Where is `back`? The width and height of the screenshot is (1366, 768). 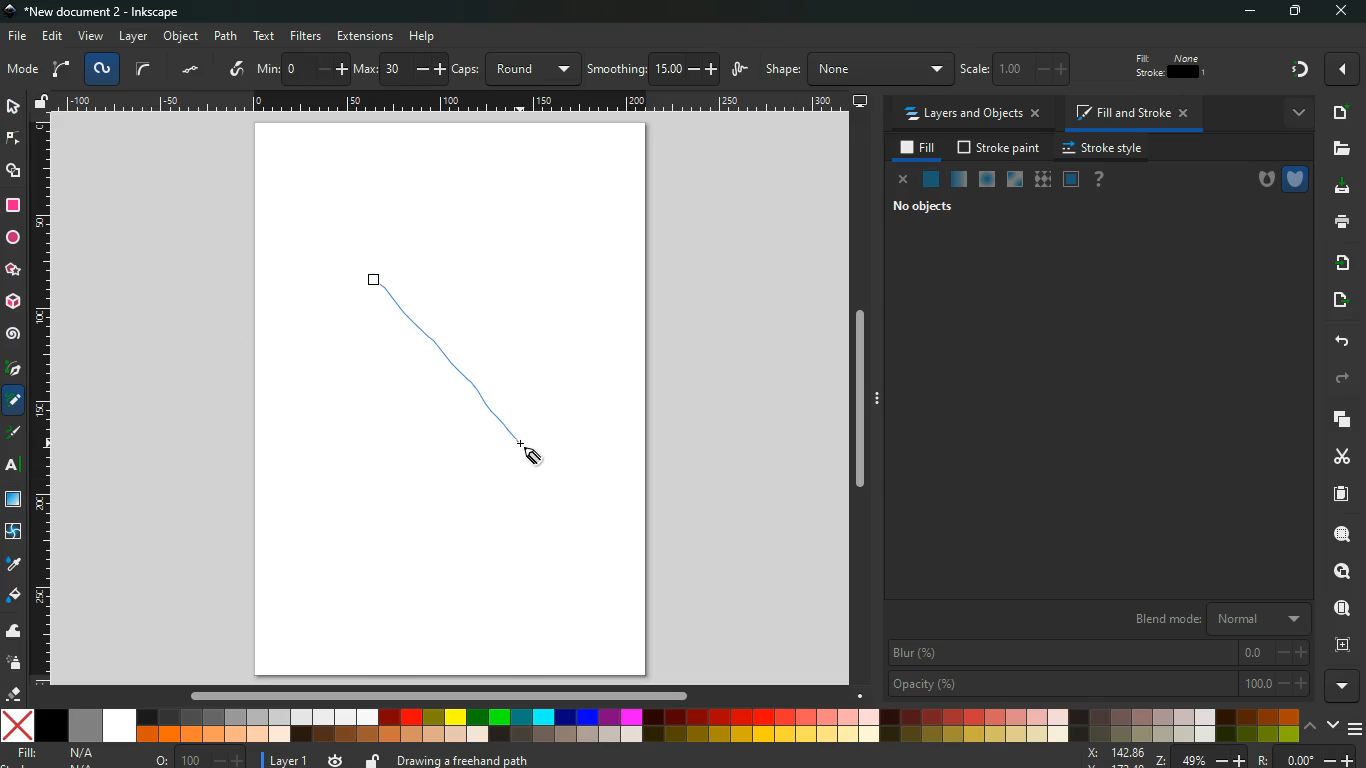 back is located at coordinates (1340, 342).